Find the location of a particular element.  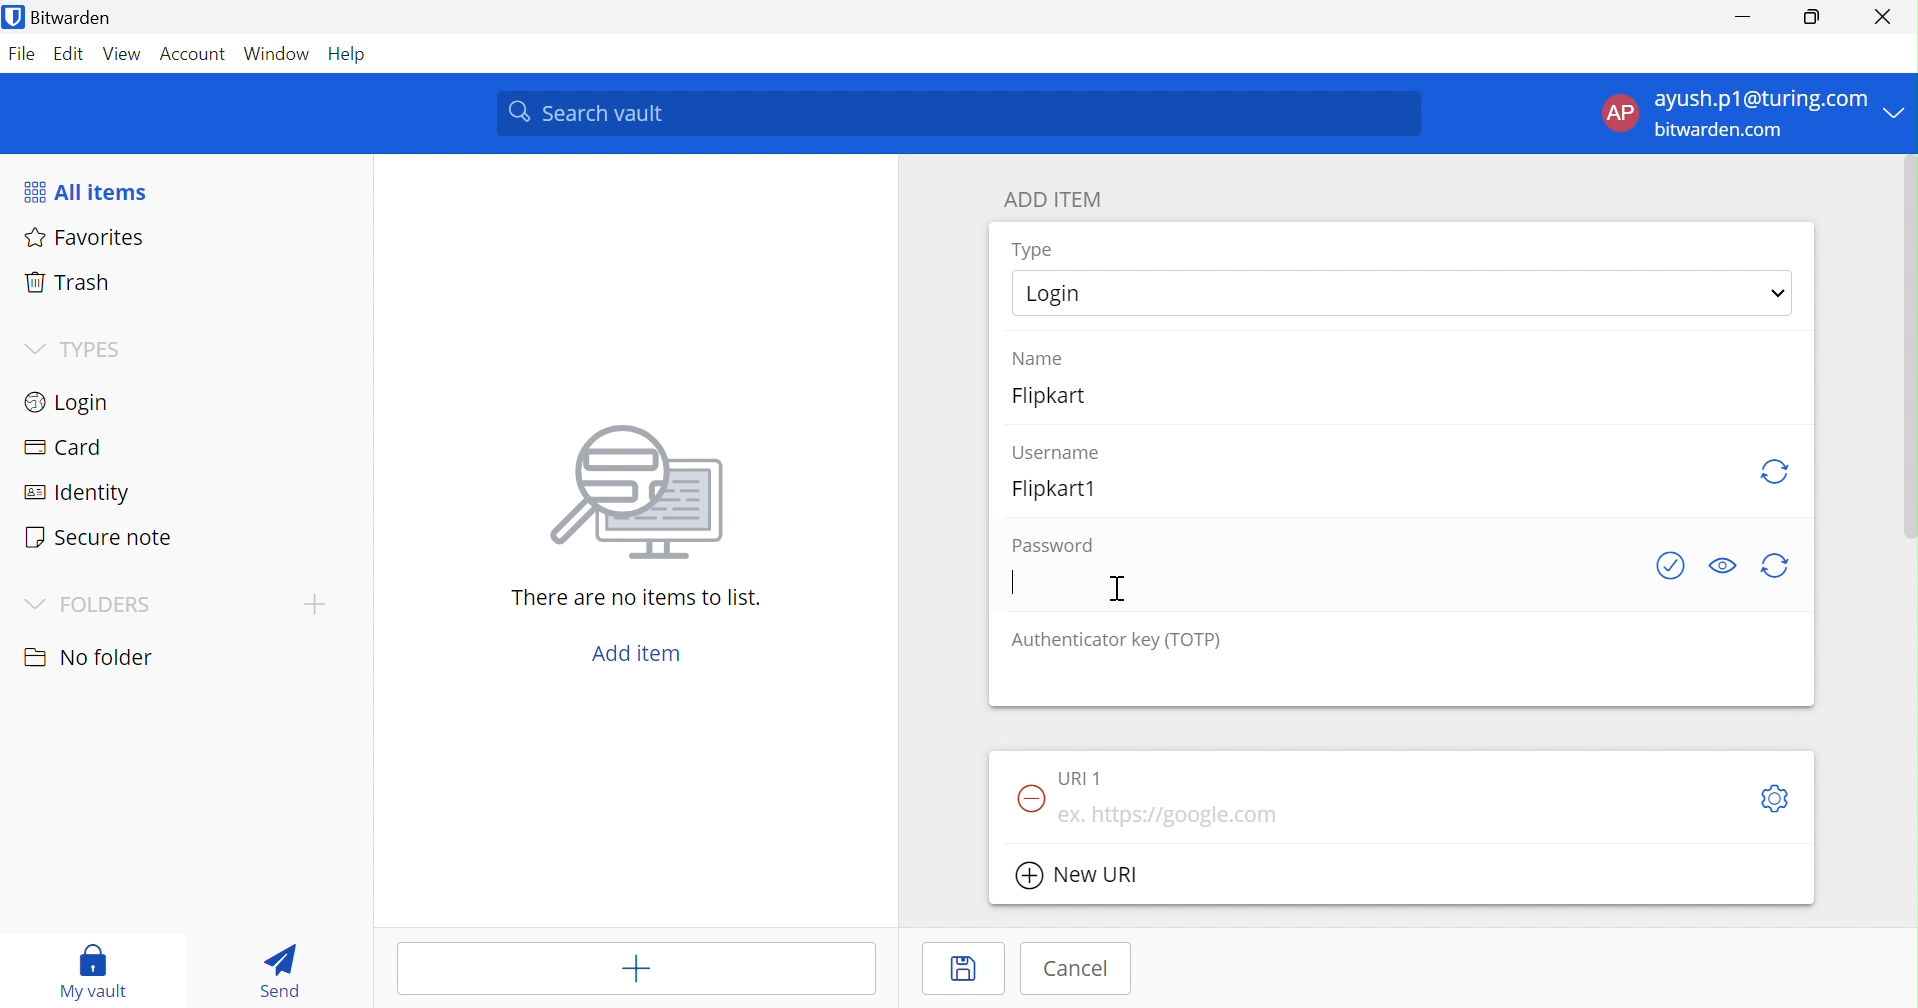

image is located at coordinates (646, 493).